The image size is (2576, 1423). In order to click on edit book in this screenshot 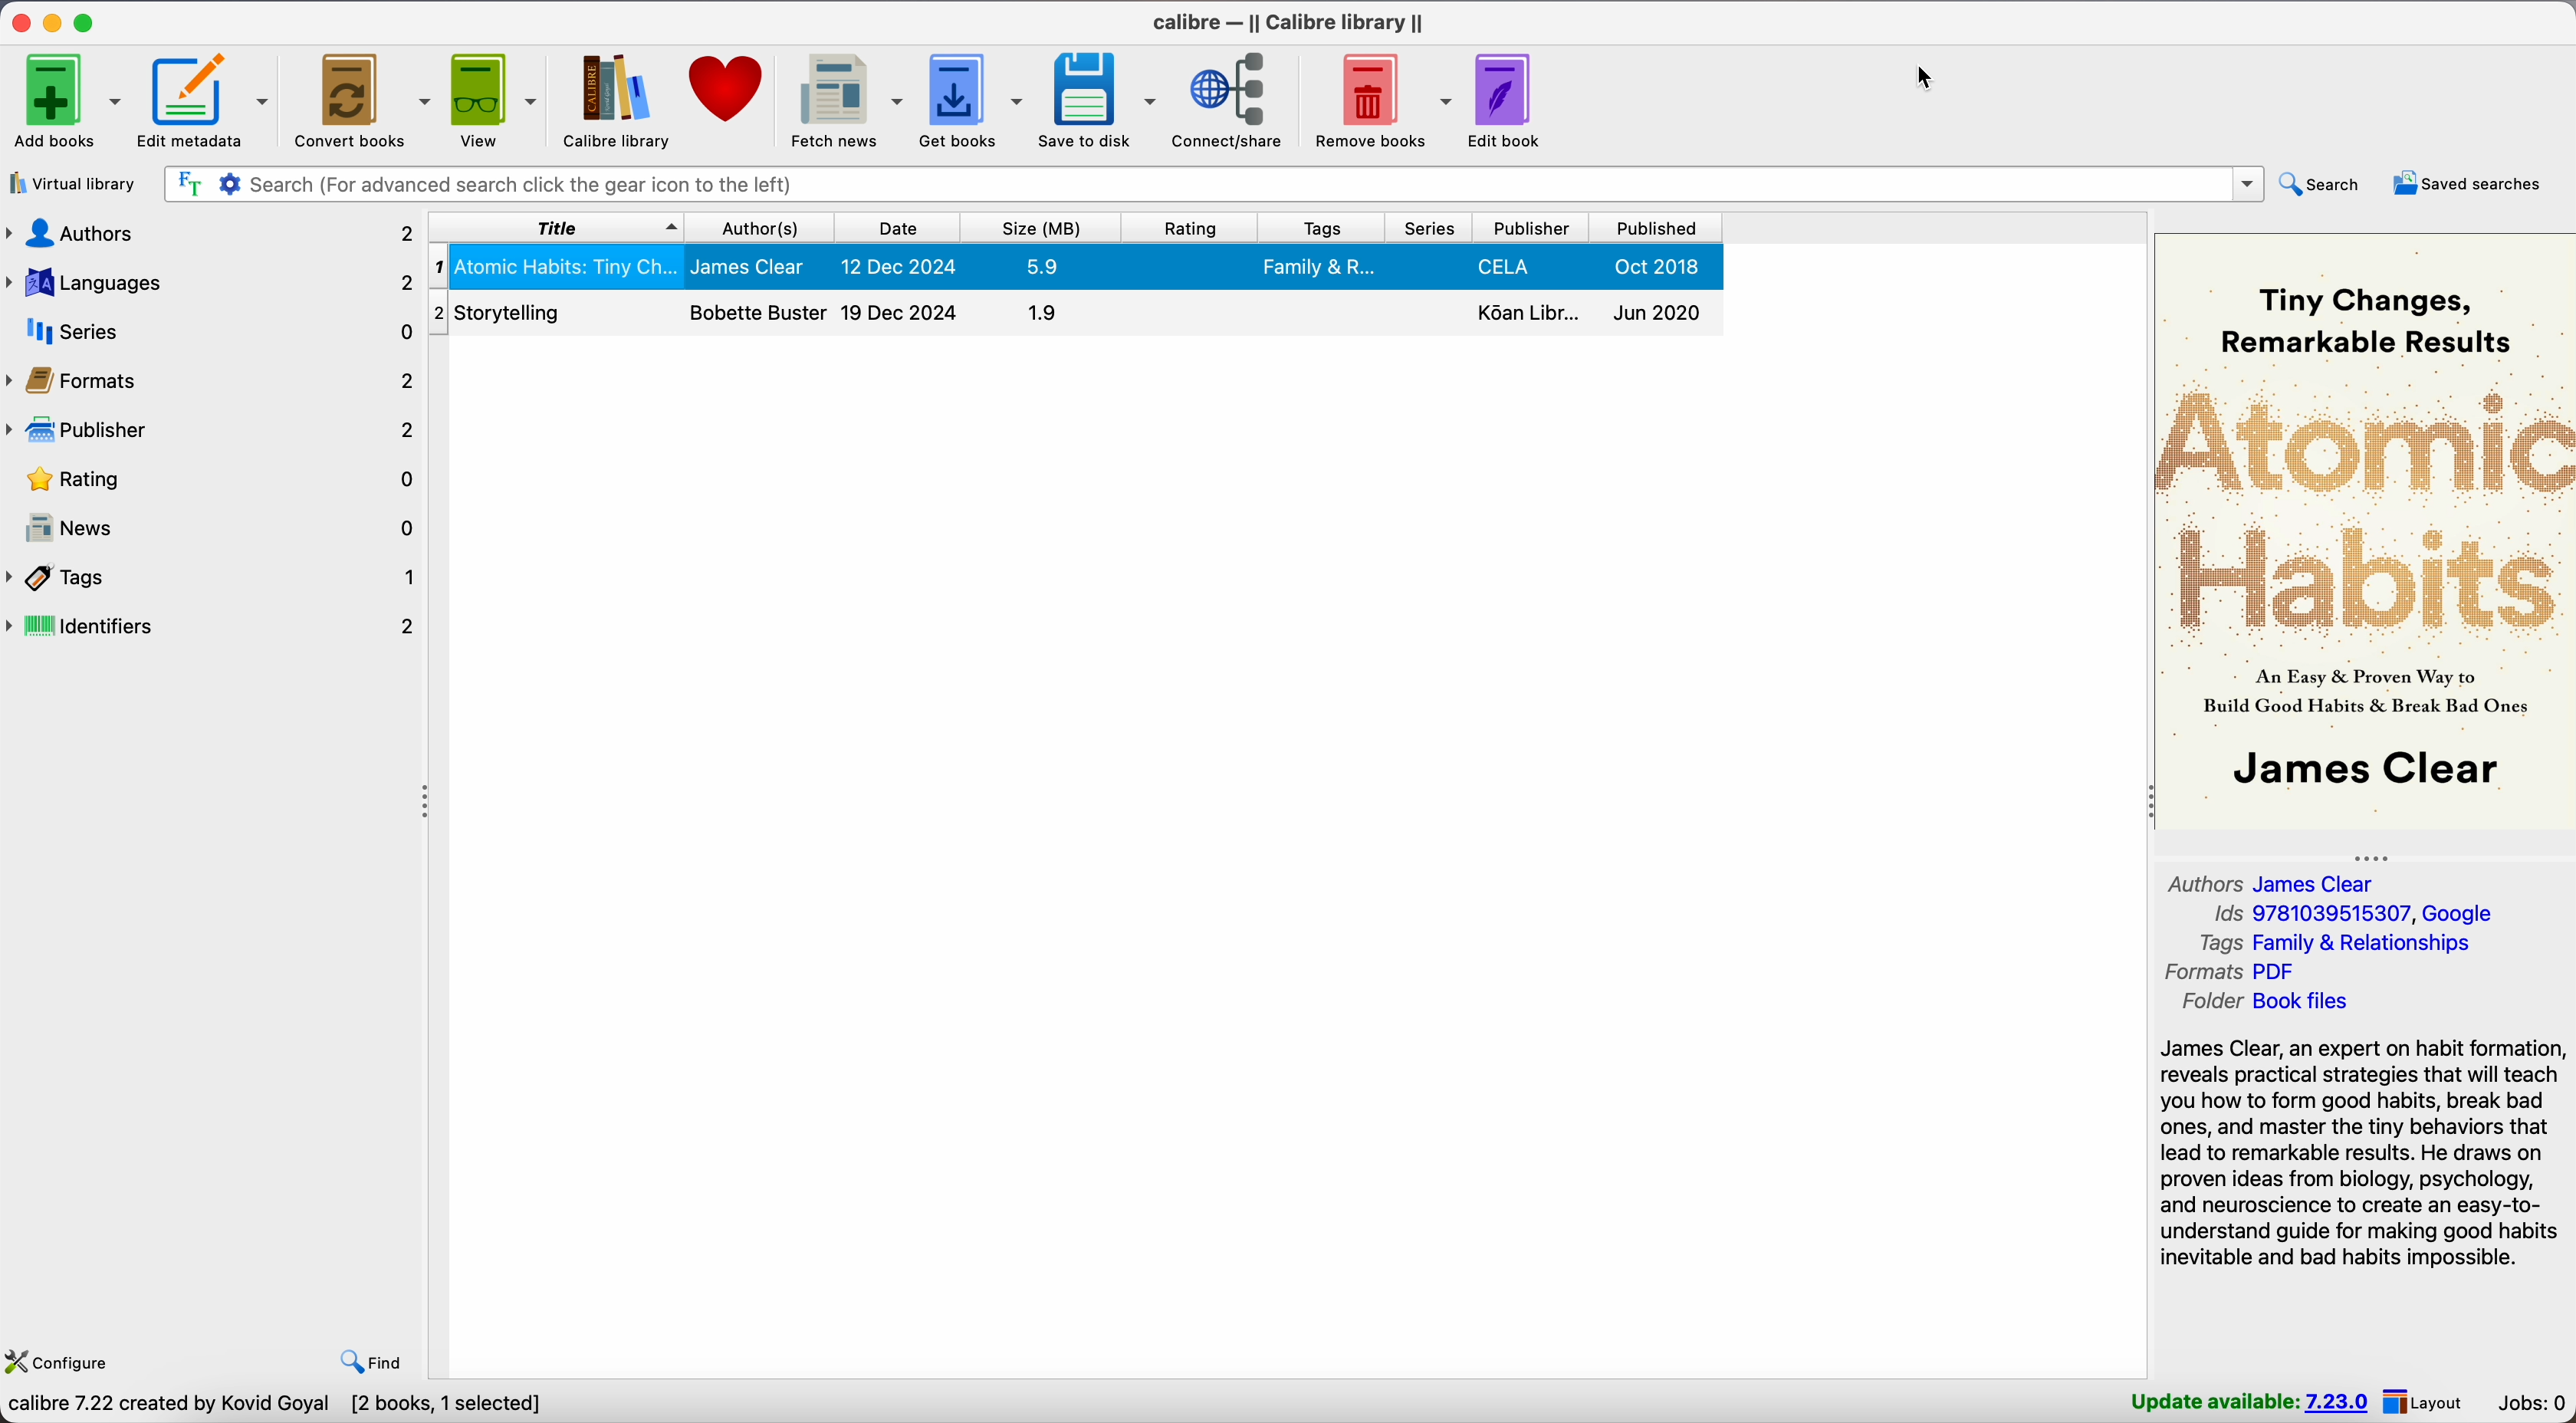, I will do `click(1510, 103)`.